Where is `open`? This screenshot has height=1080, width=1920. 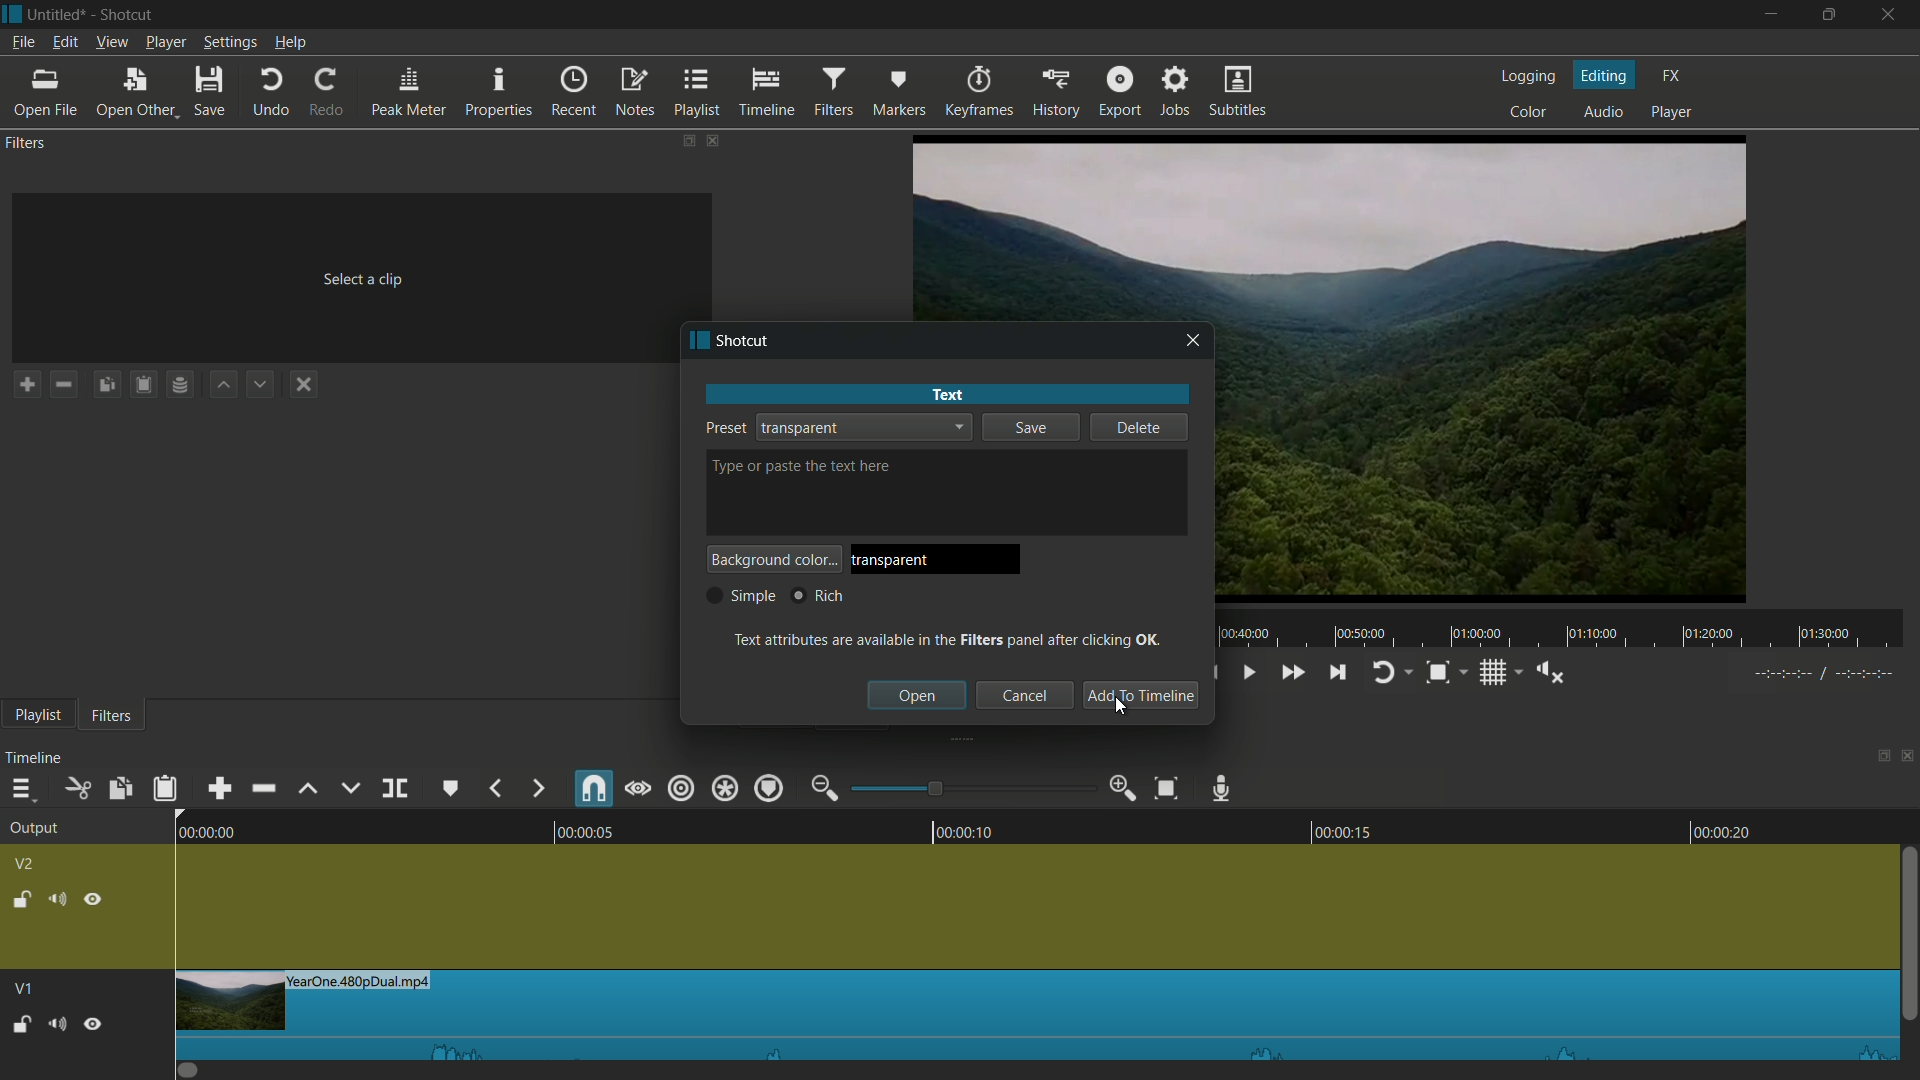
open is located at coordinates (918, 695).